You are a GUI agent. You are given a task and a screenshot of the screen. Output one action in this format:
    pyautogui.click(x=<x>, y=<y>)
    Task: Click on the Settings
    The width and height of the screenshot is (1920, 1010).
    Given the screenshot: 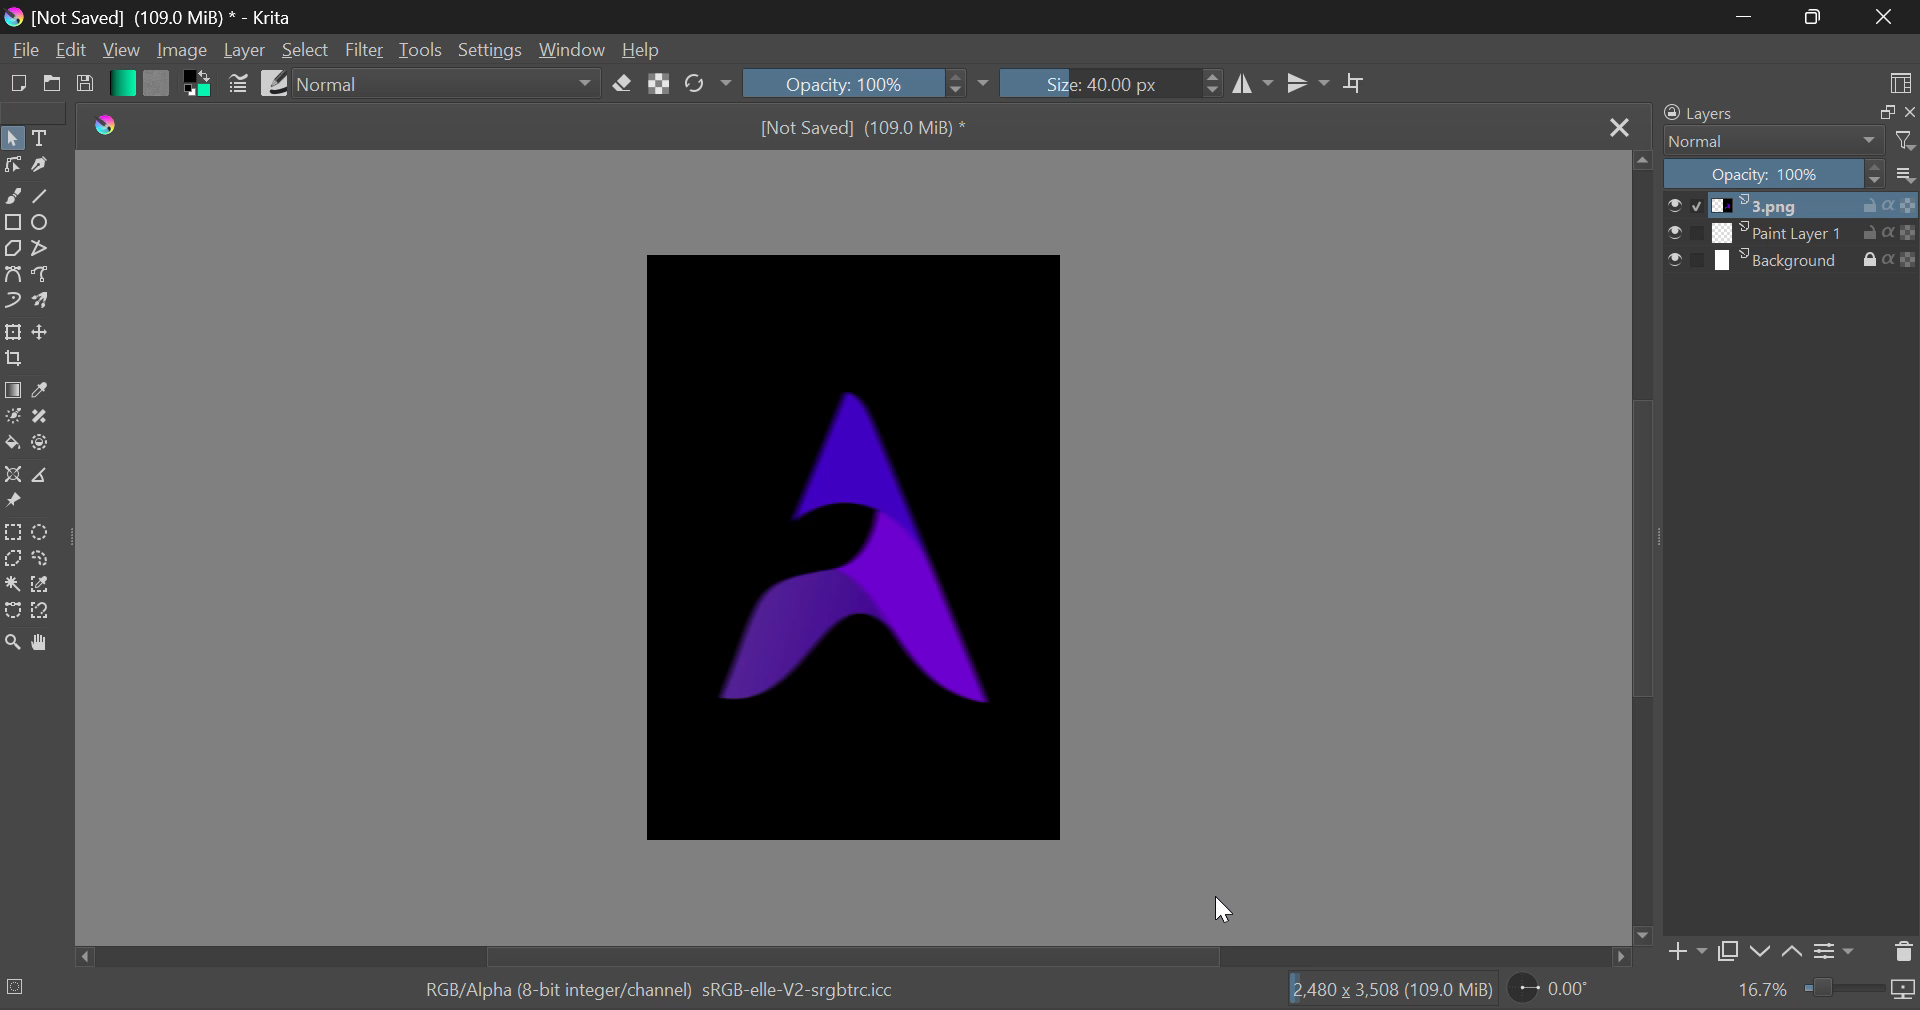 What is the action you would take?
    pyautogui.click(x=1838, y=949)
    